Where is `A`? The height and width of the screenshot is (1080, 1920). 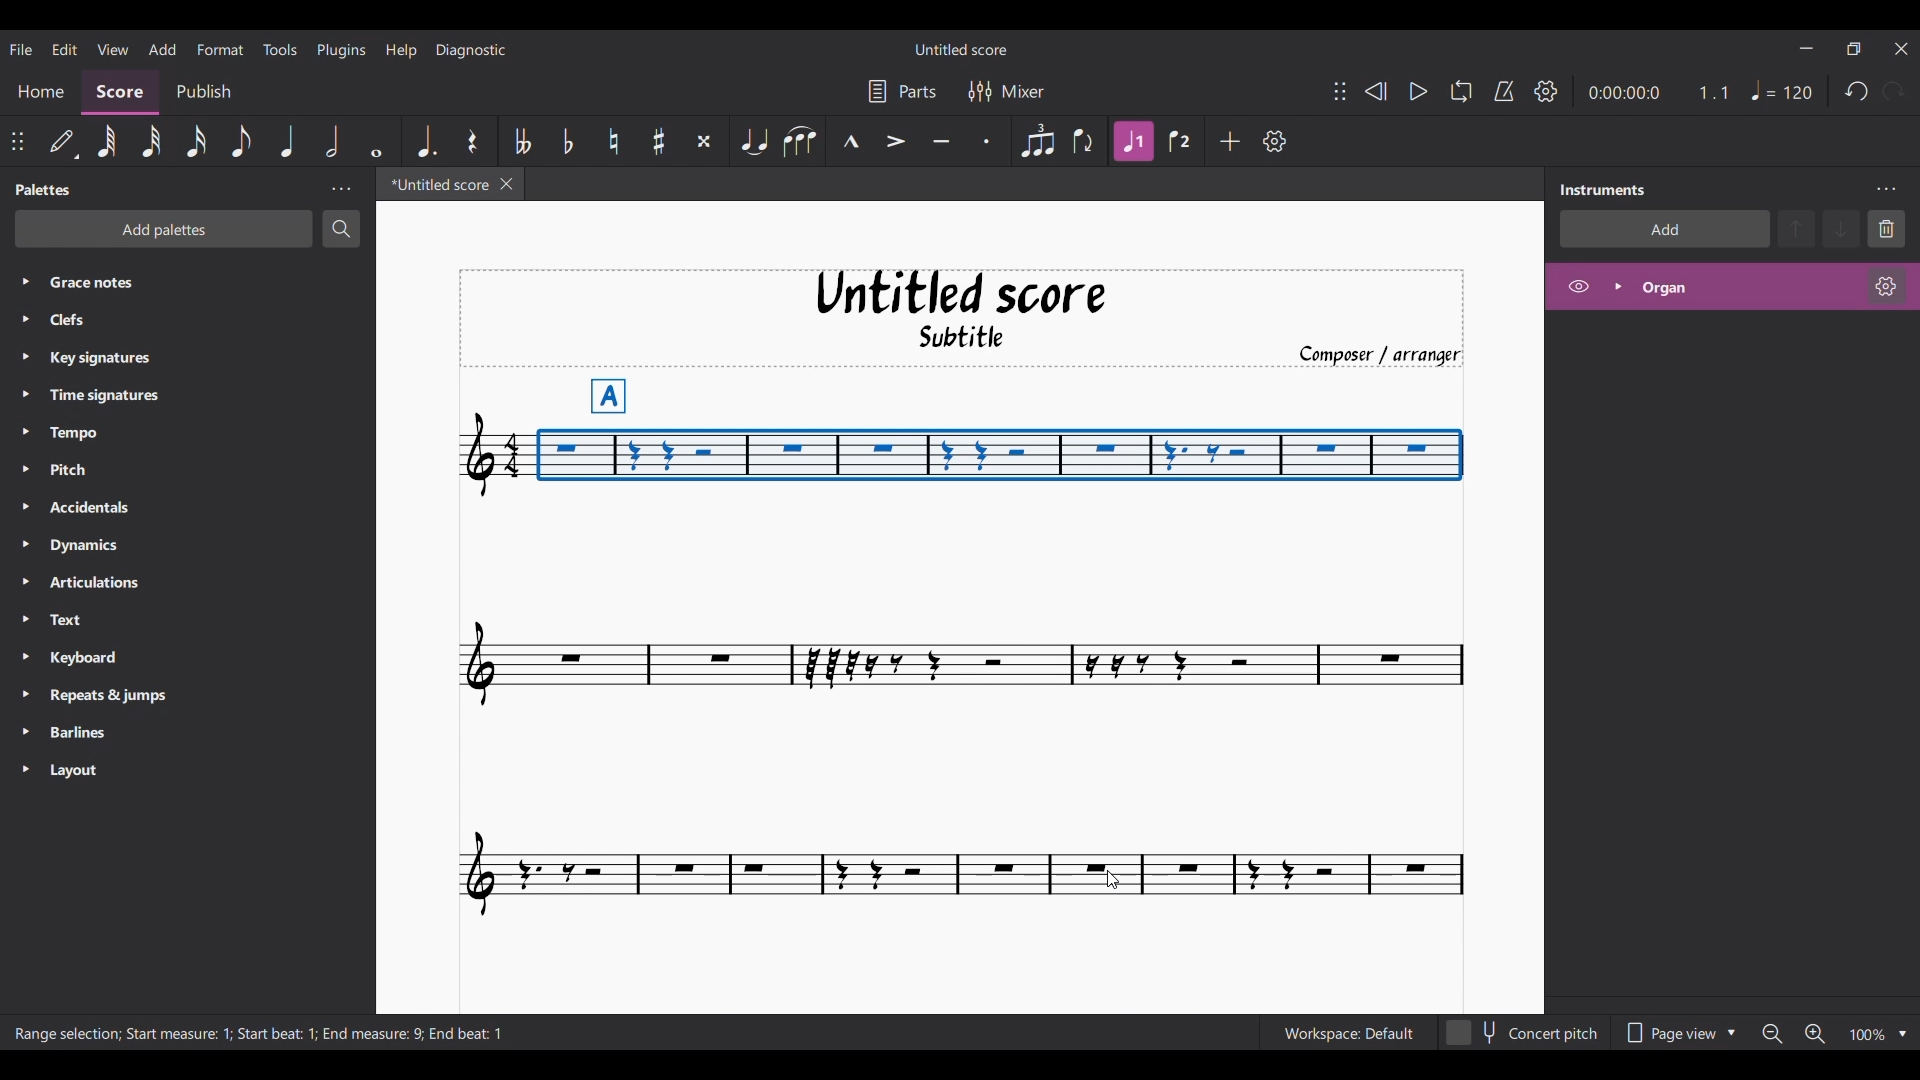 A is located at coordinates (611, 390).